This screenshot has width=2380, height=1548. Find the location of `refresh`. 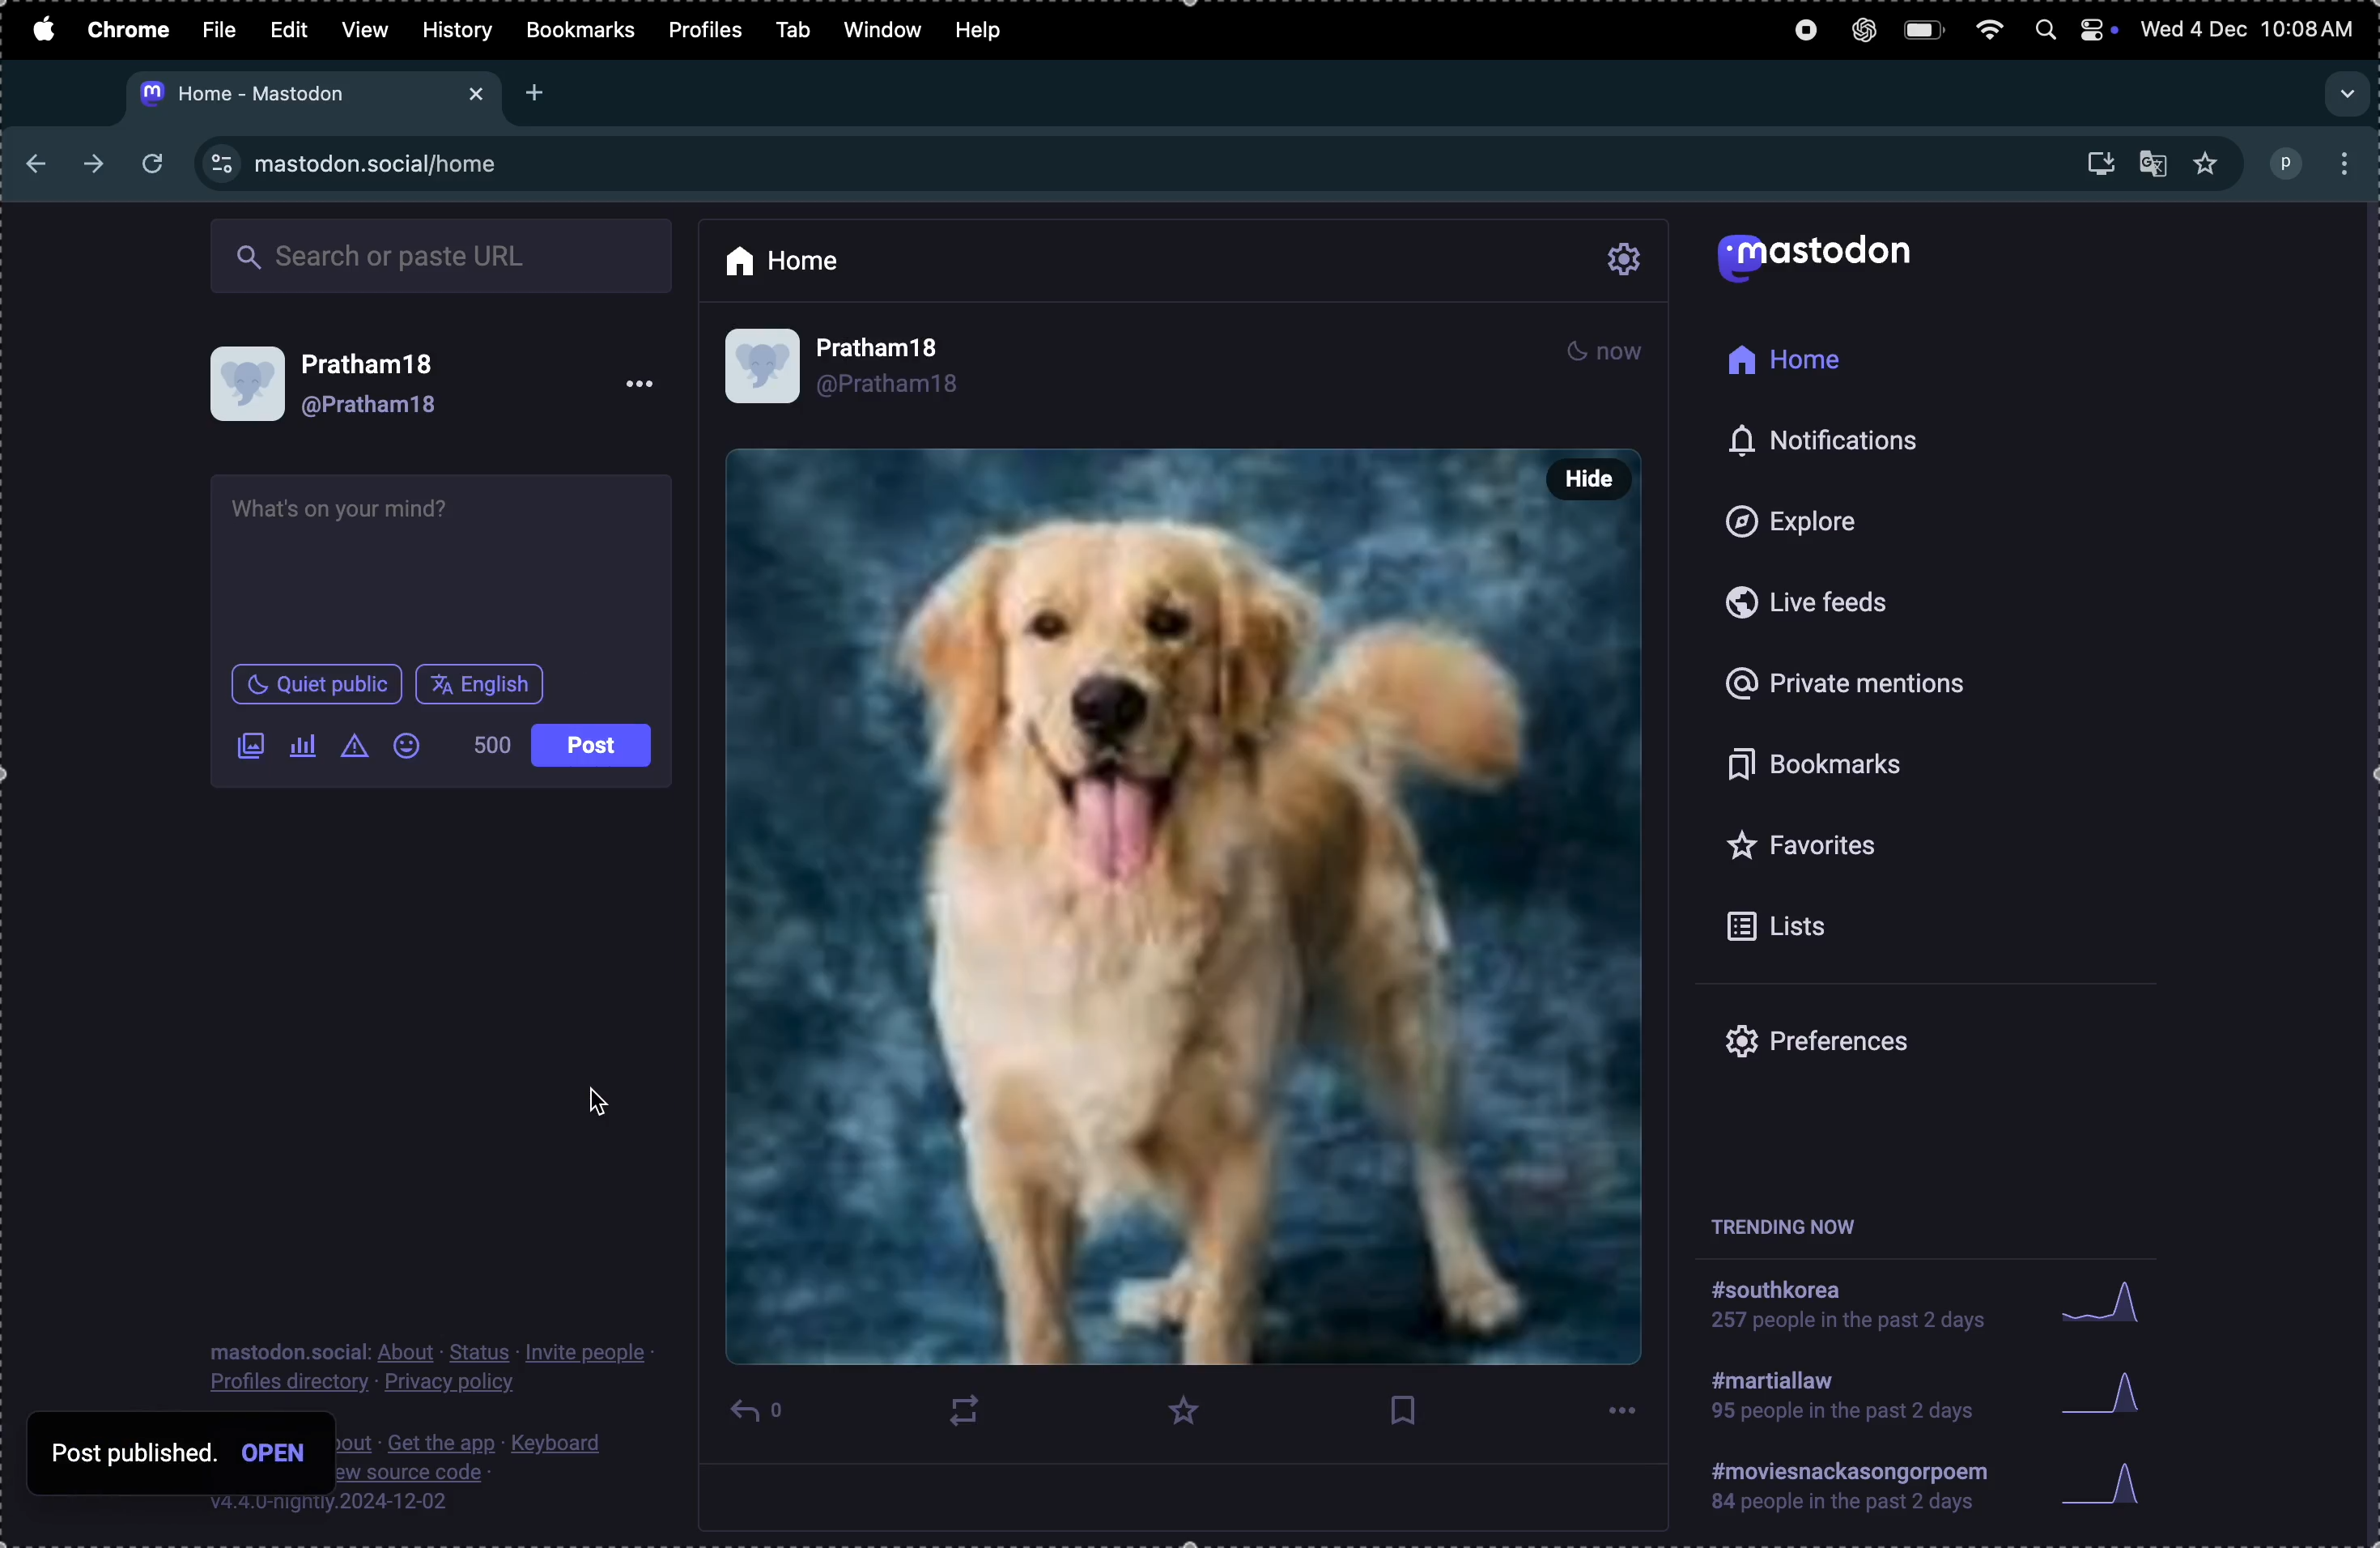

refresh is located at coordinates (146, 165).